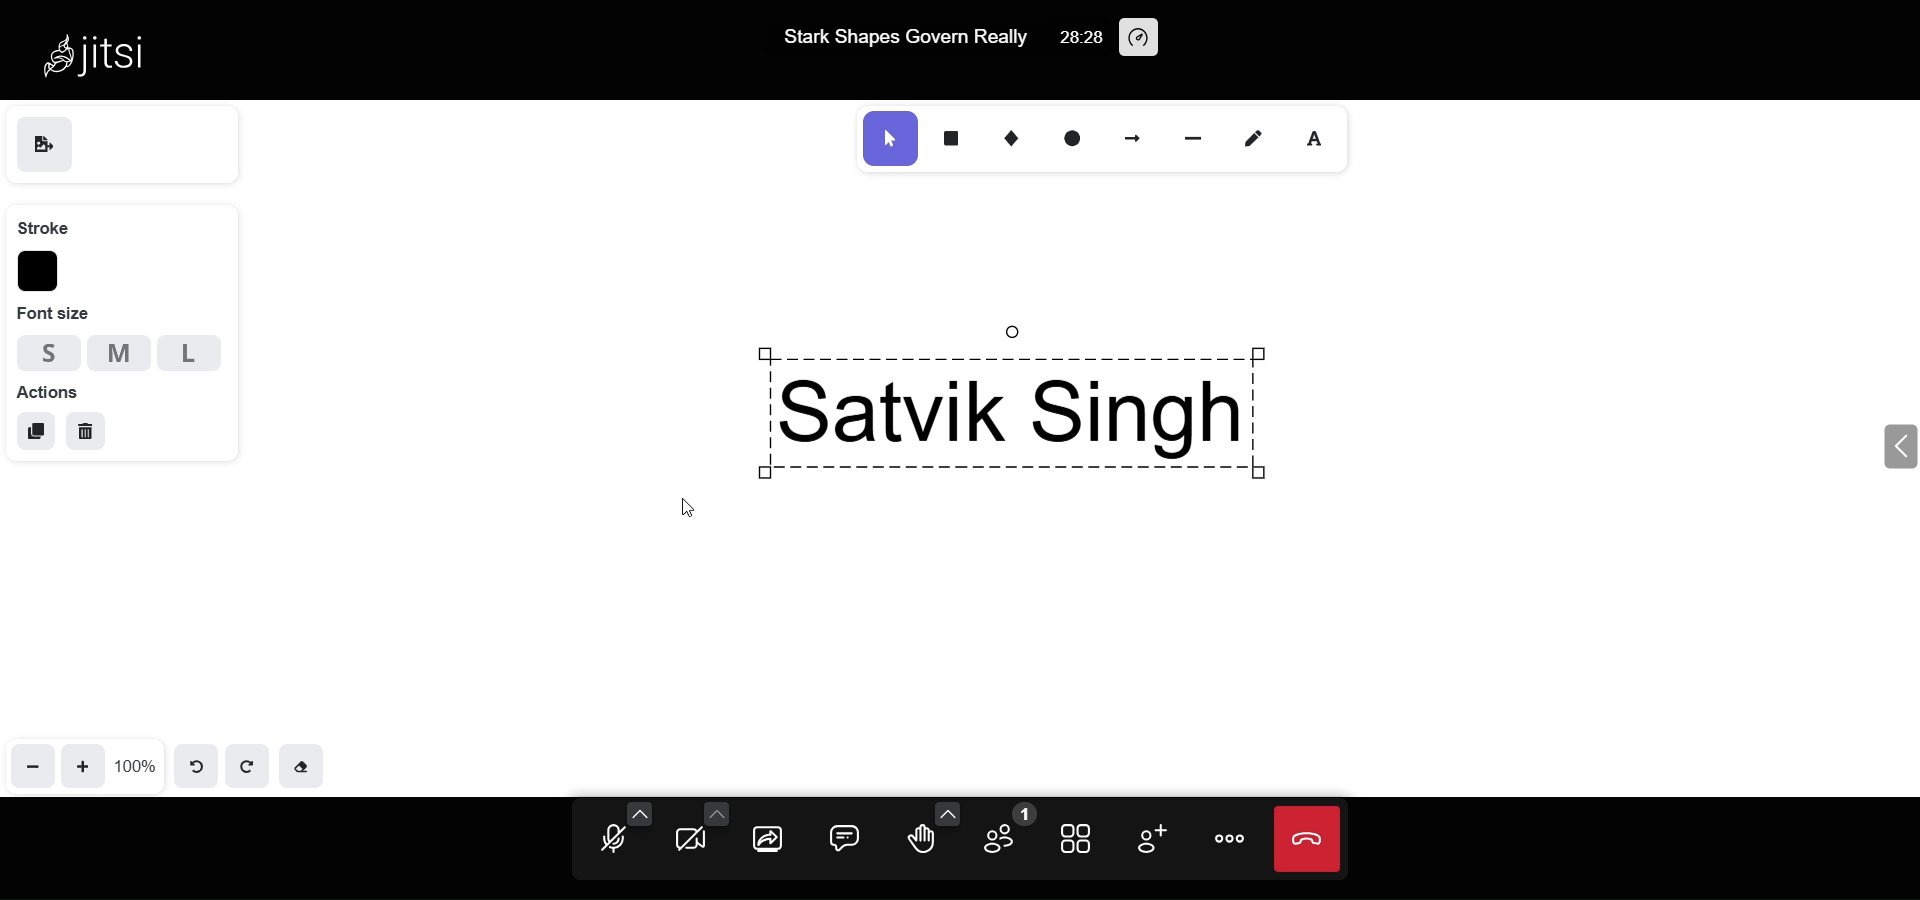  What do you see at coordinates (1307, 838) in the screenshot?
I see `leave meeting` at bounding box center [1307, 838].